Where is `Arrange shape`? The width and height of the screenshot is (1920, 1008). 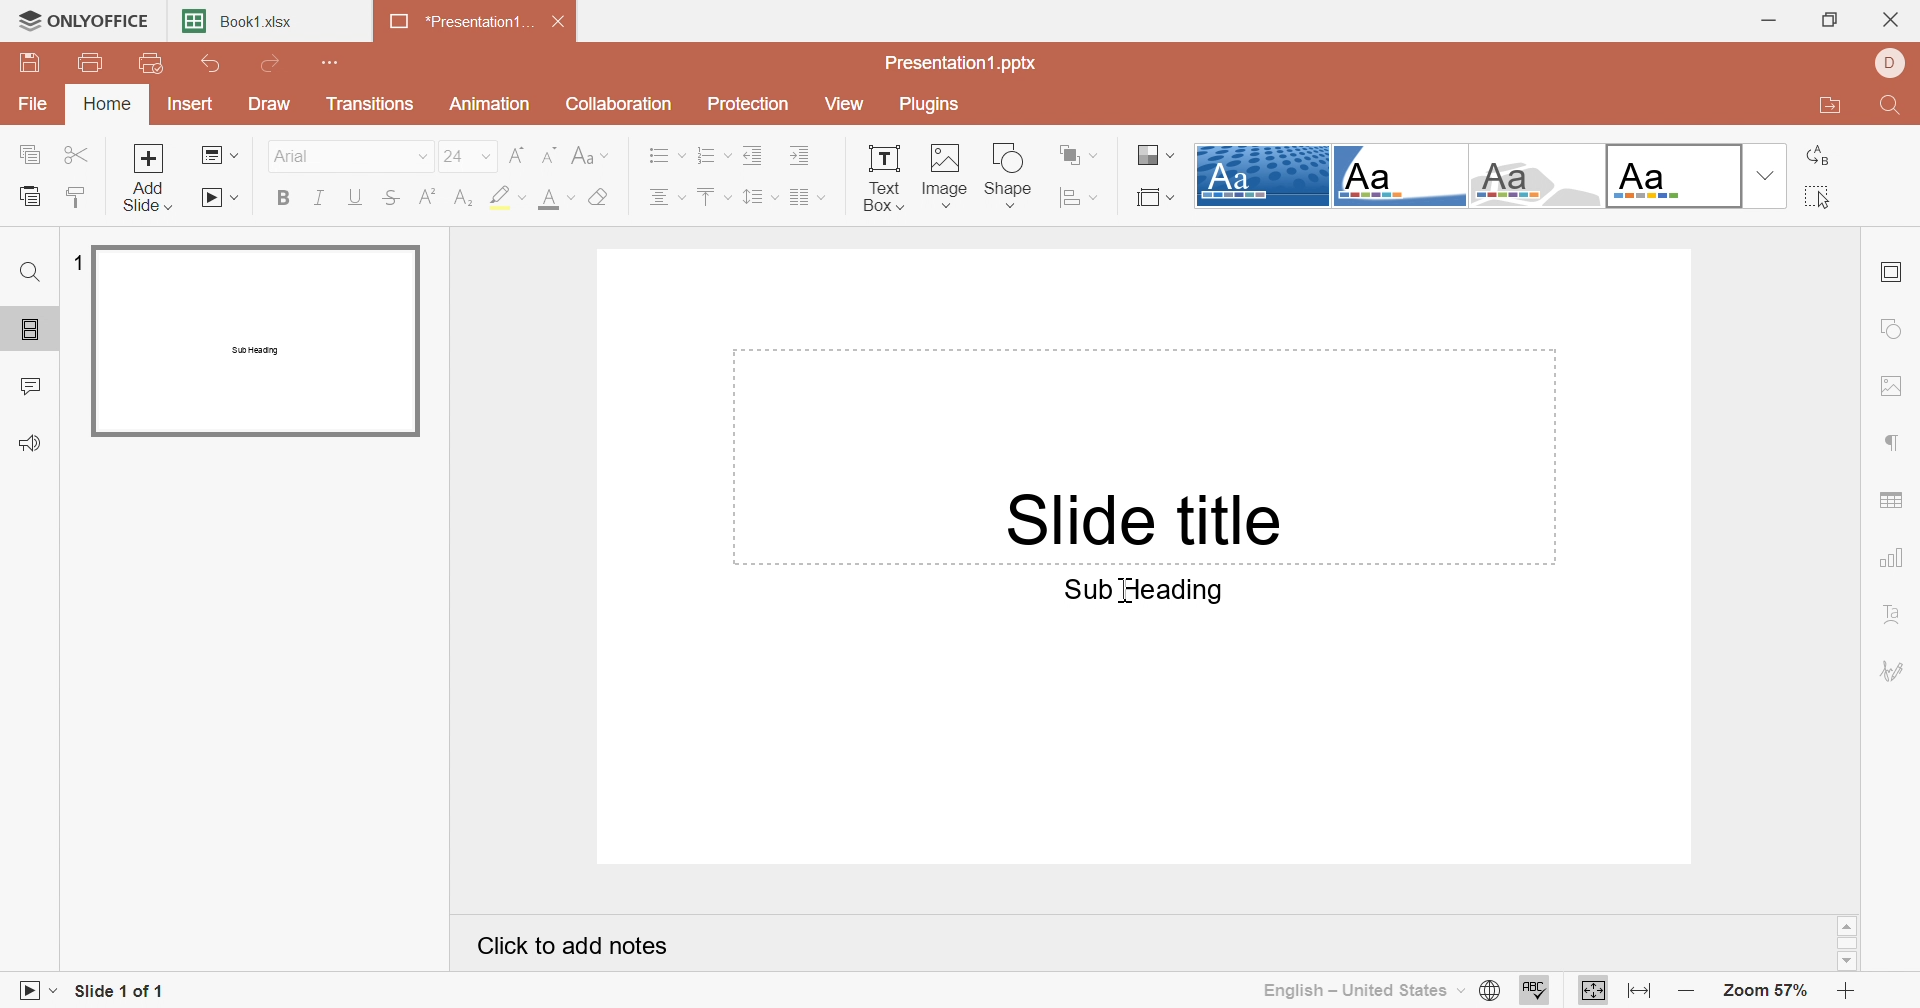 Arrange shape is located at coordinates (1074, 154).